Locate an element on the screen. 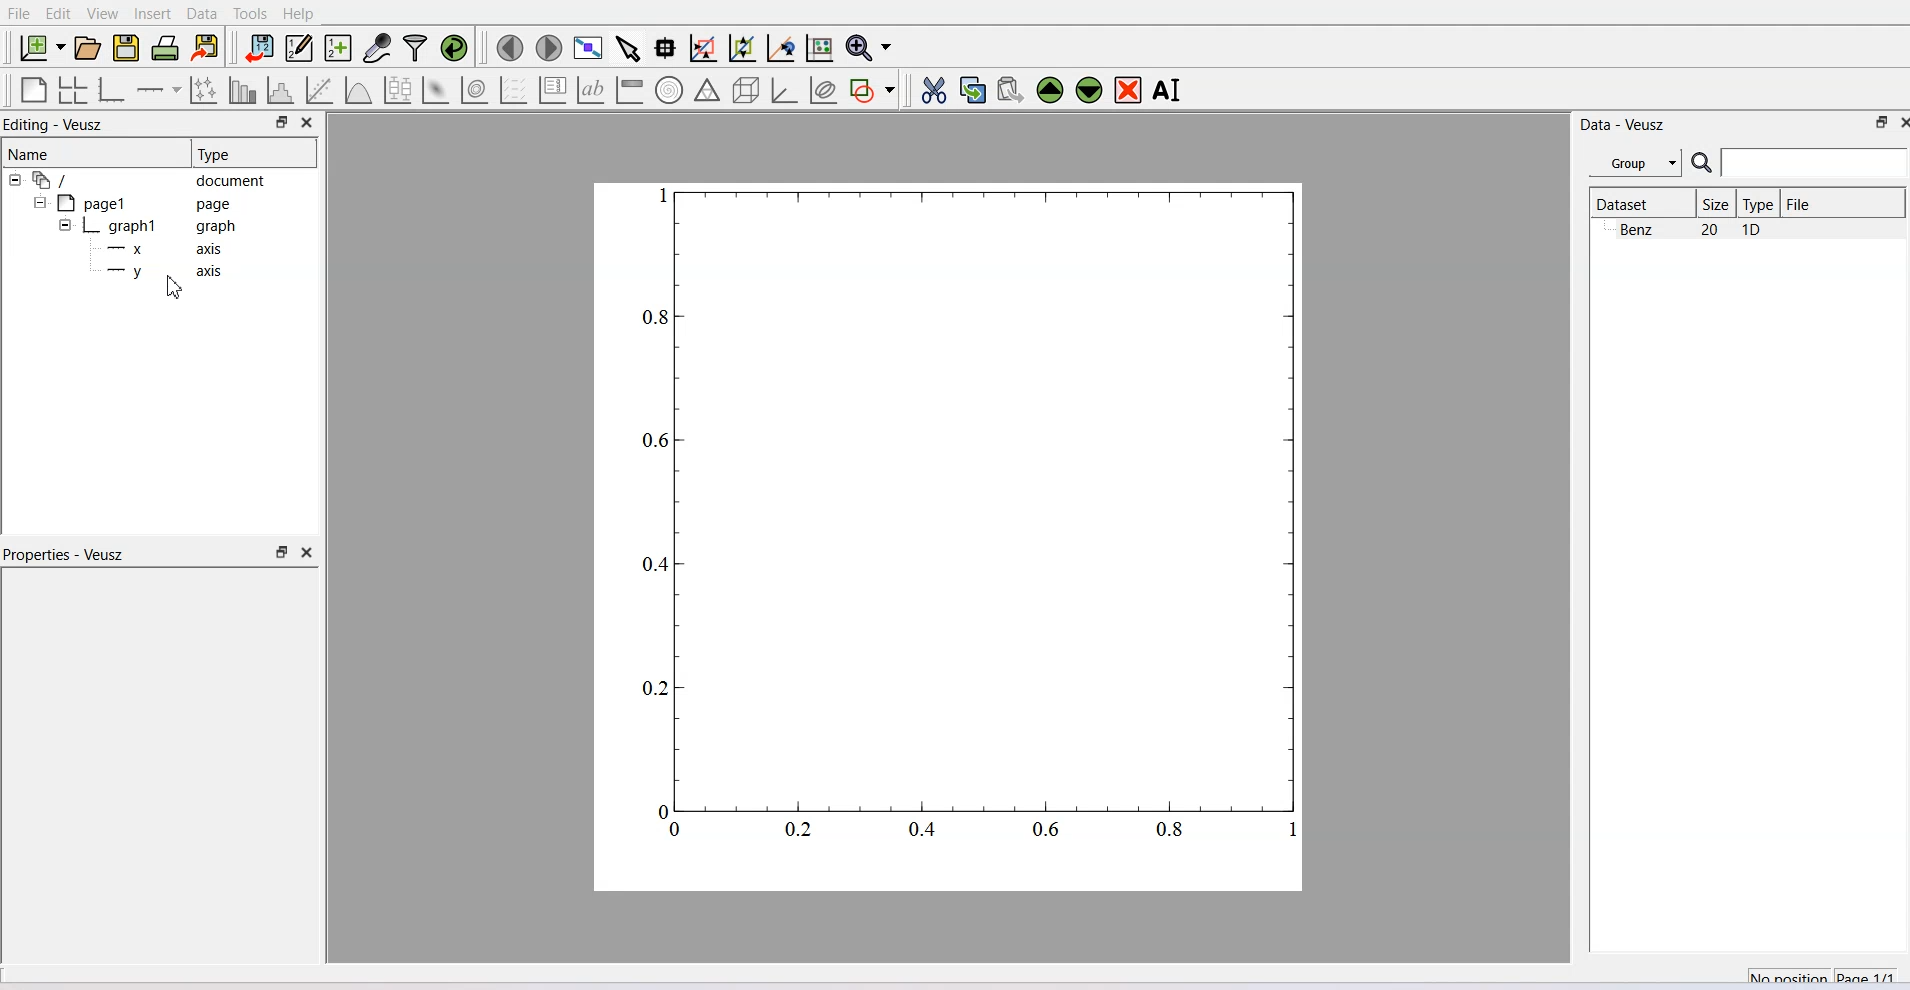 Image resolution: width=1910 pixels, height=990 pixels. Create a new dataset is located at coordinates (338, 48).